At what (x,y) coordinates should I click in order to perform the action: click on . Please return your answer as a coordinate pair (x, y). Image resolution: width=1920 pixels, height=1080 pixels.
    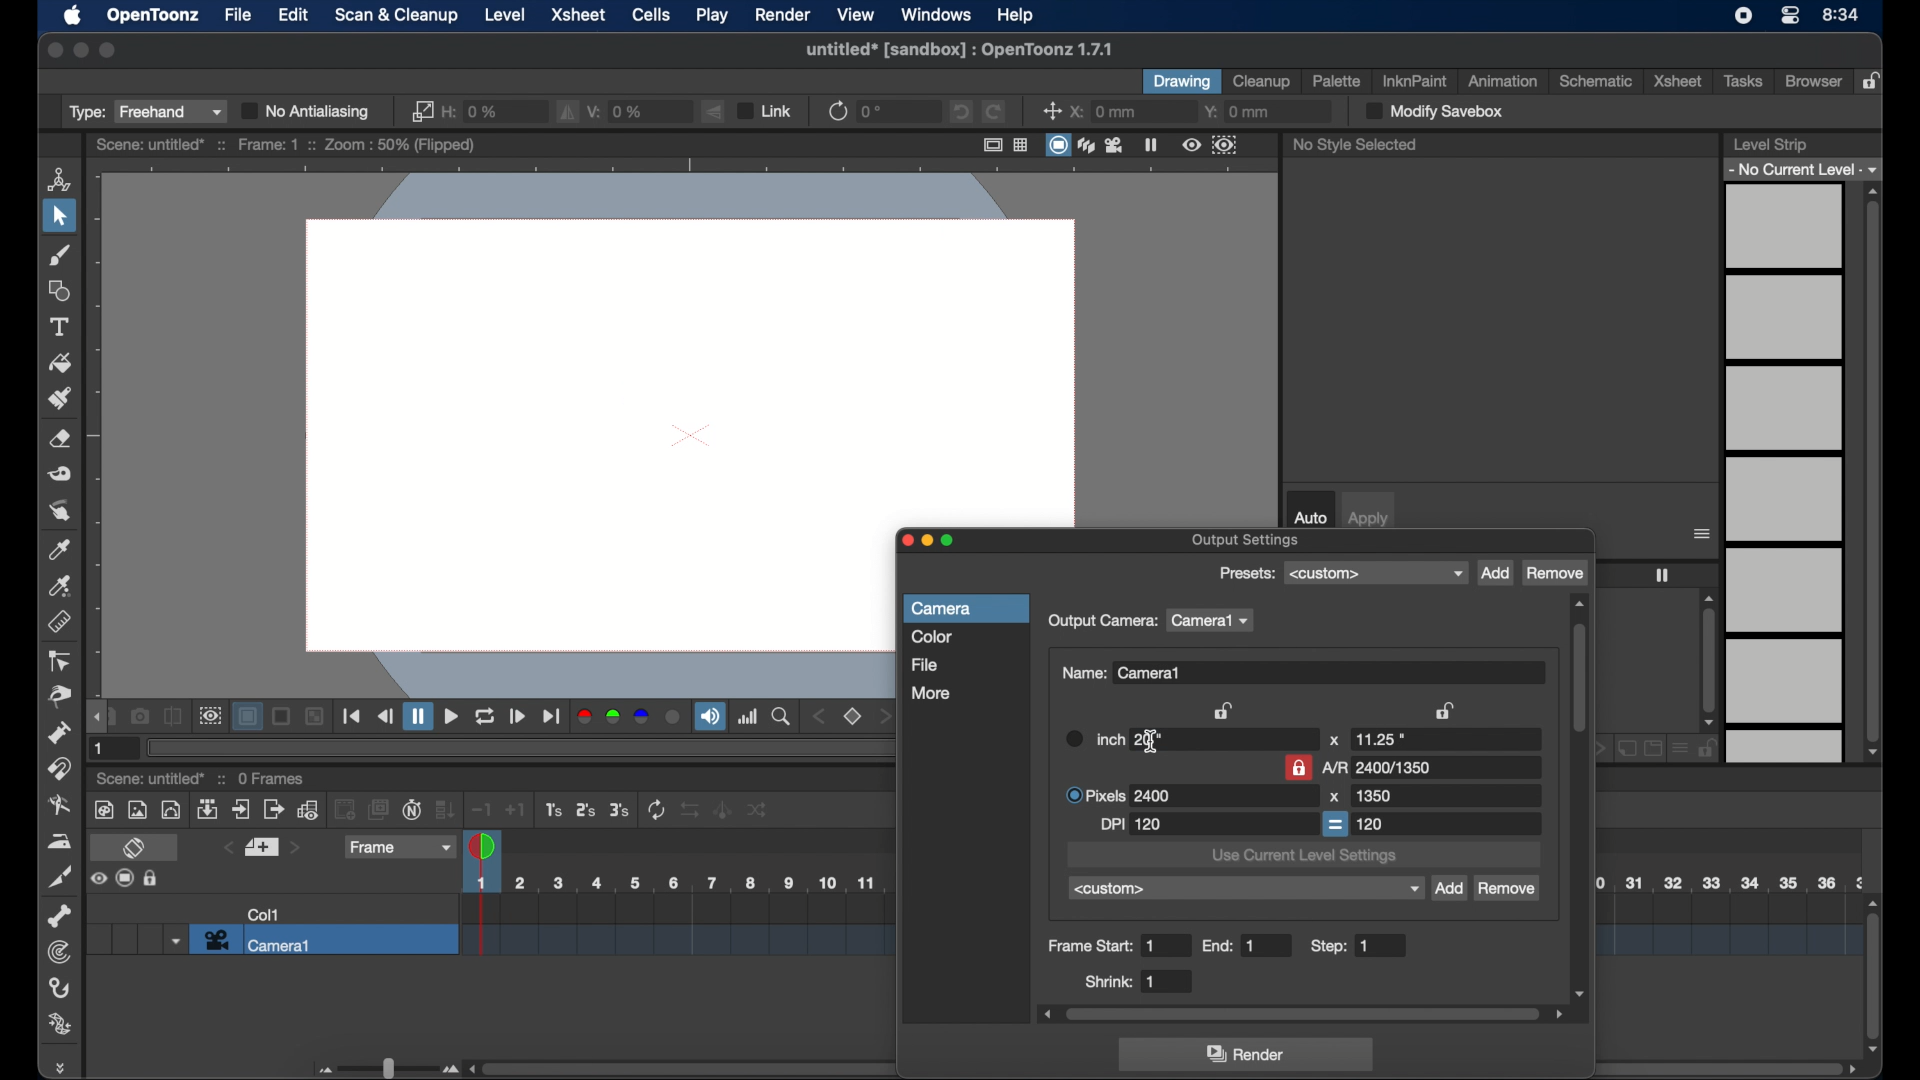
    Looking at the image, I should click on (139, 812).